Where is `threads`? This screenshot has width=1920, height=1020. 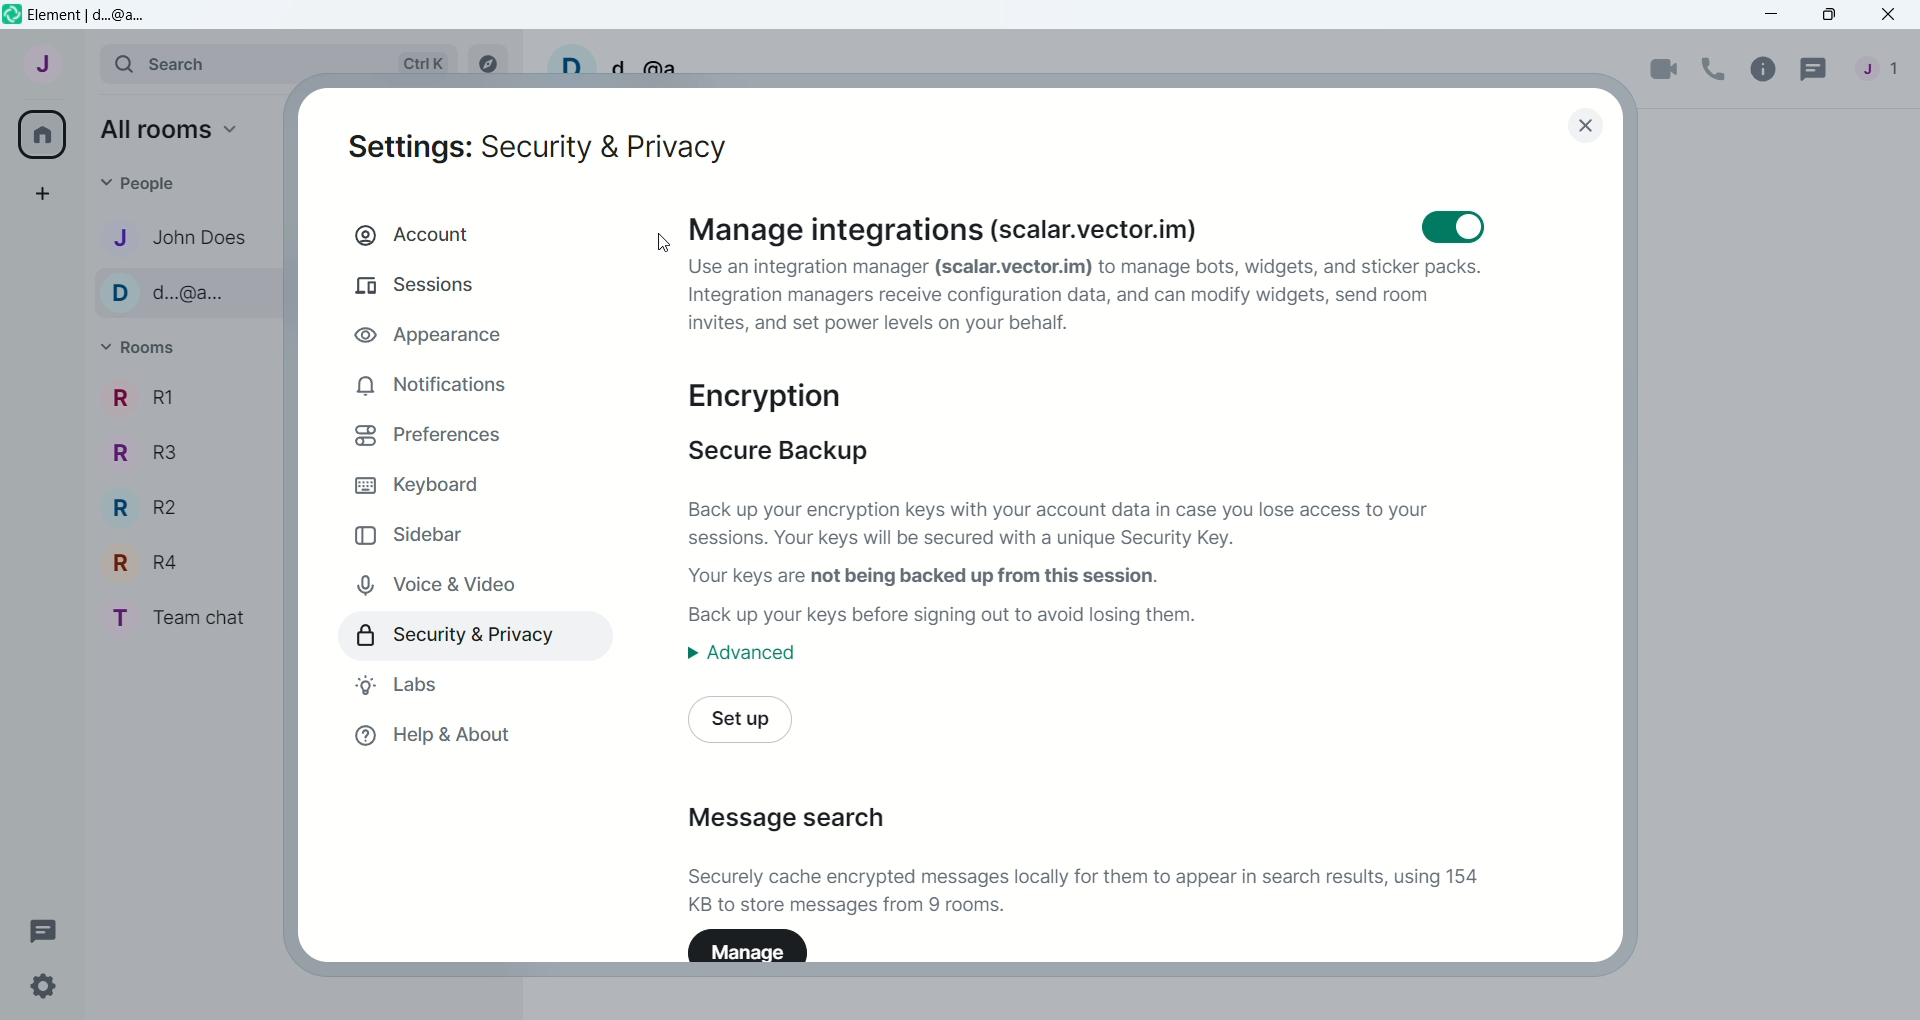 threads is located at coordinates (1816, 68).